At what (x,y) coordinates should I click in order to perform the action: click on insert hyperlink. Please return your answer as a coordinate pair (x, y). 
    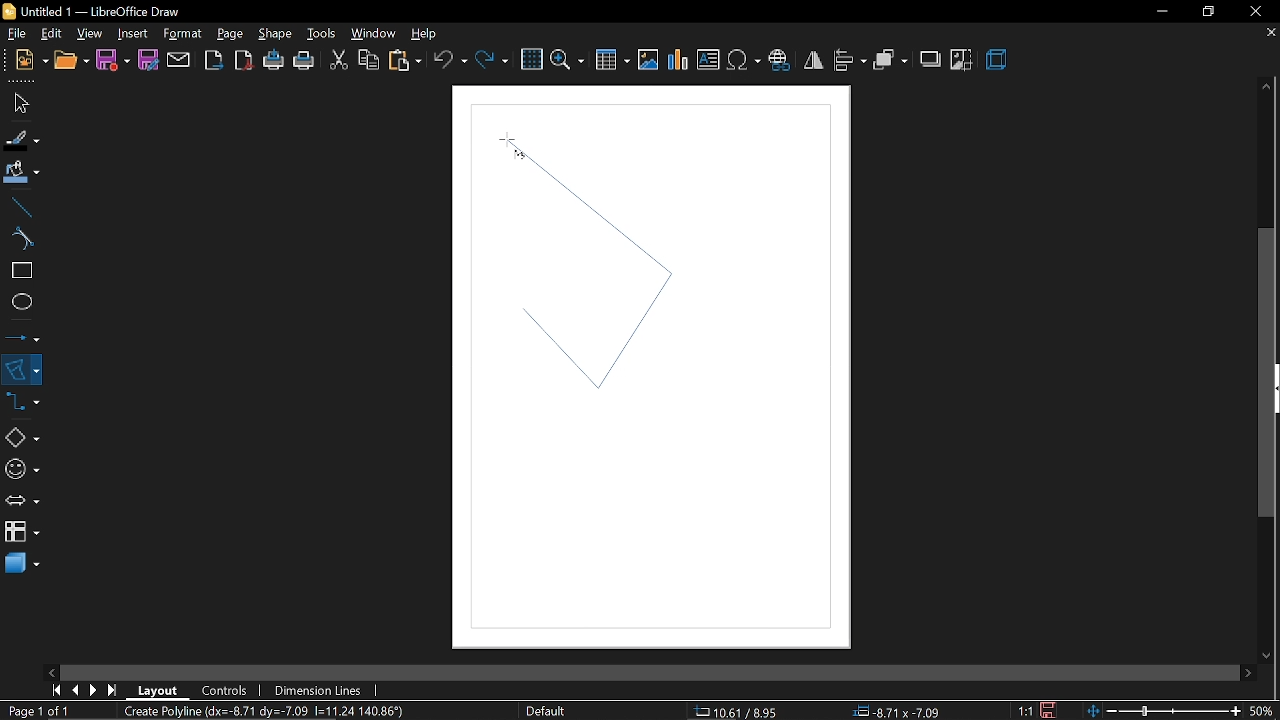
    Looking at the image, I should click on (782, 58).